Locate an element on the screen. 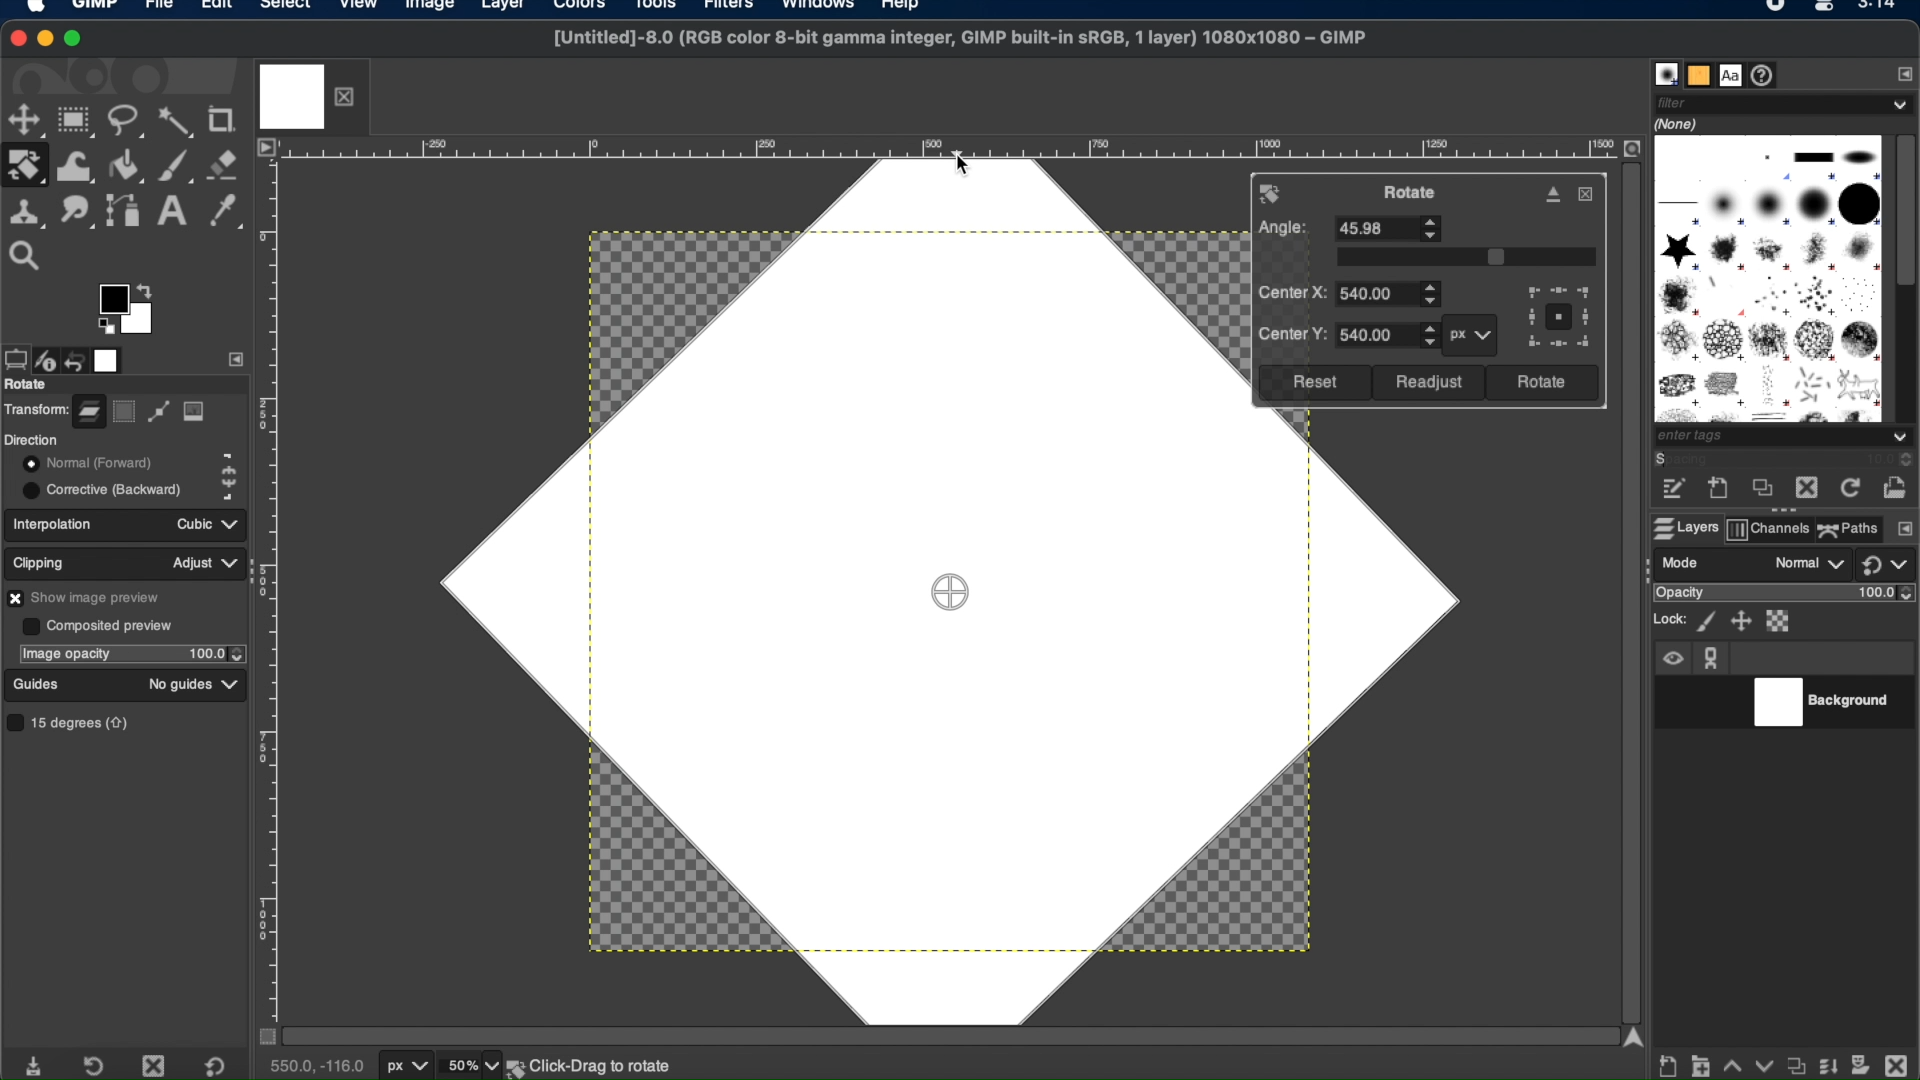 Image resolution: width=1920 pixels, height=1080 pixels. fuzzy select tool is located at coordinates (177, 123).